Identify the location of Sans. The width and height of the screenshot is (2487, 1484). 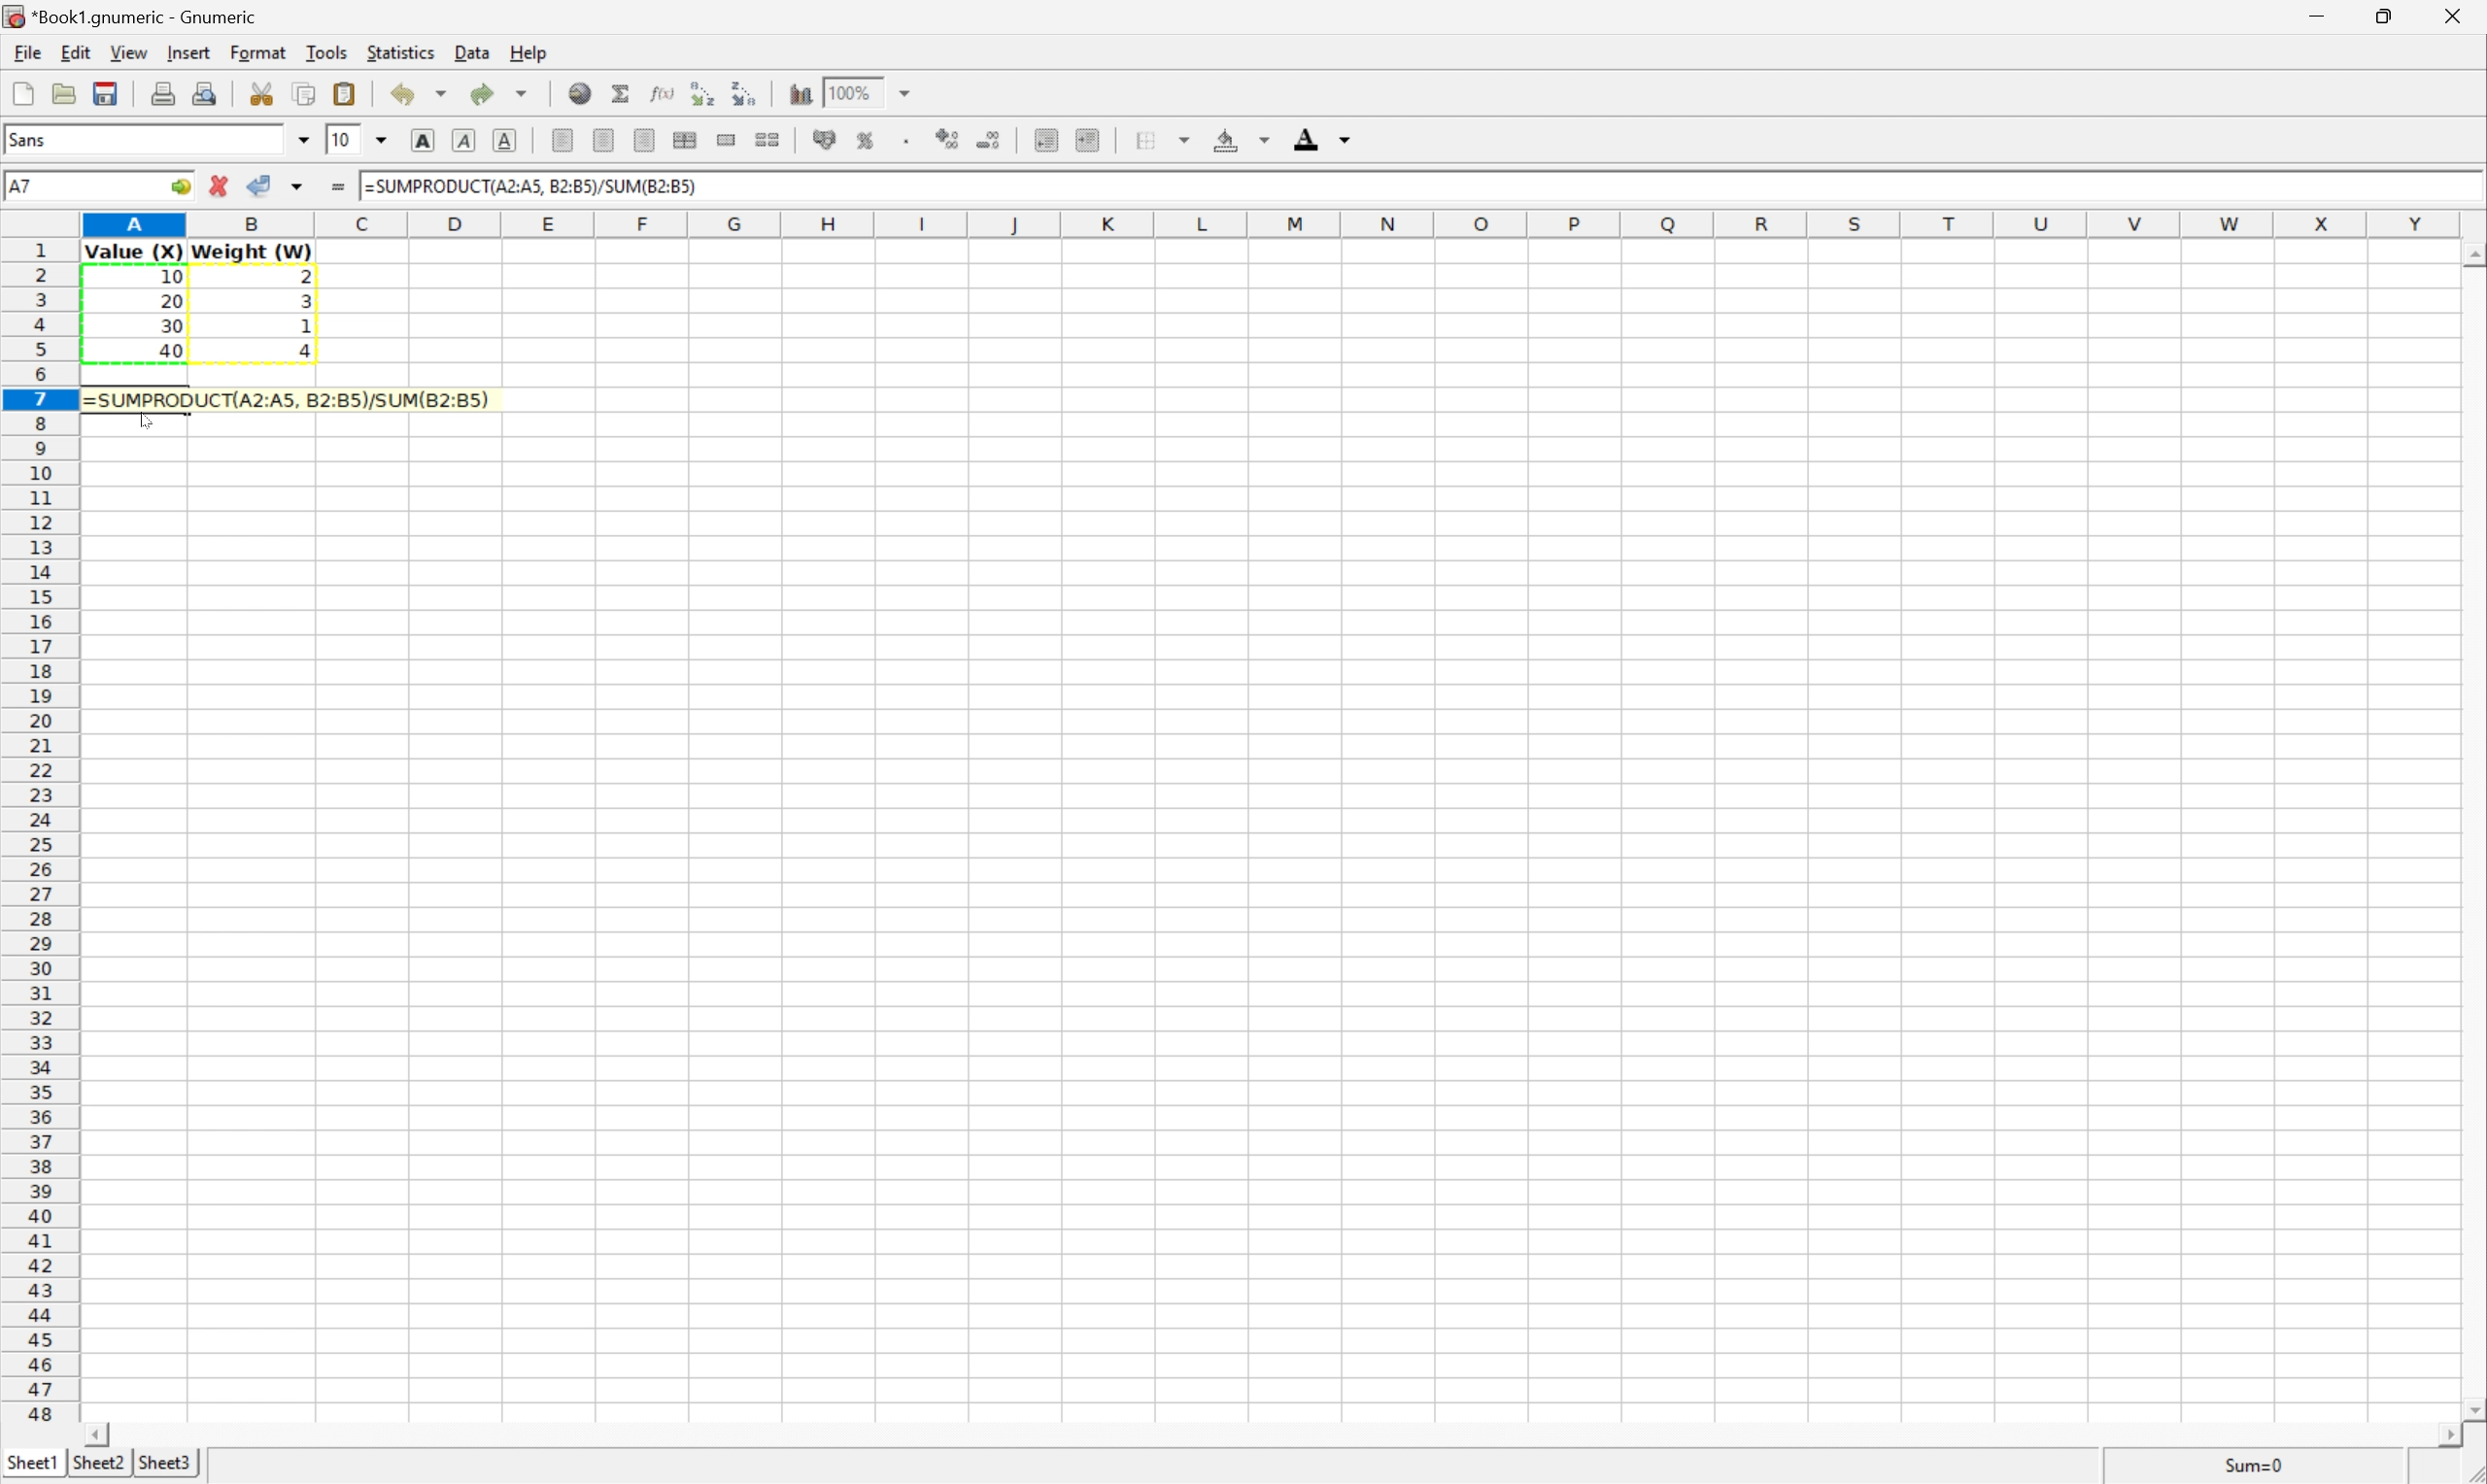
(30, 136).